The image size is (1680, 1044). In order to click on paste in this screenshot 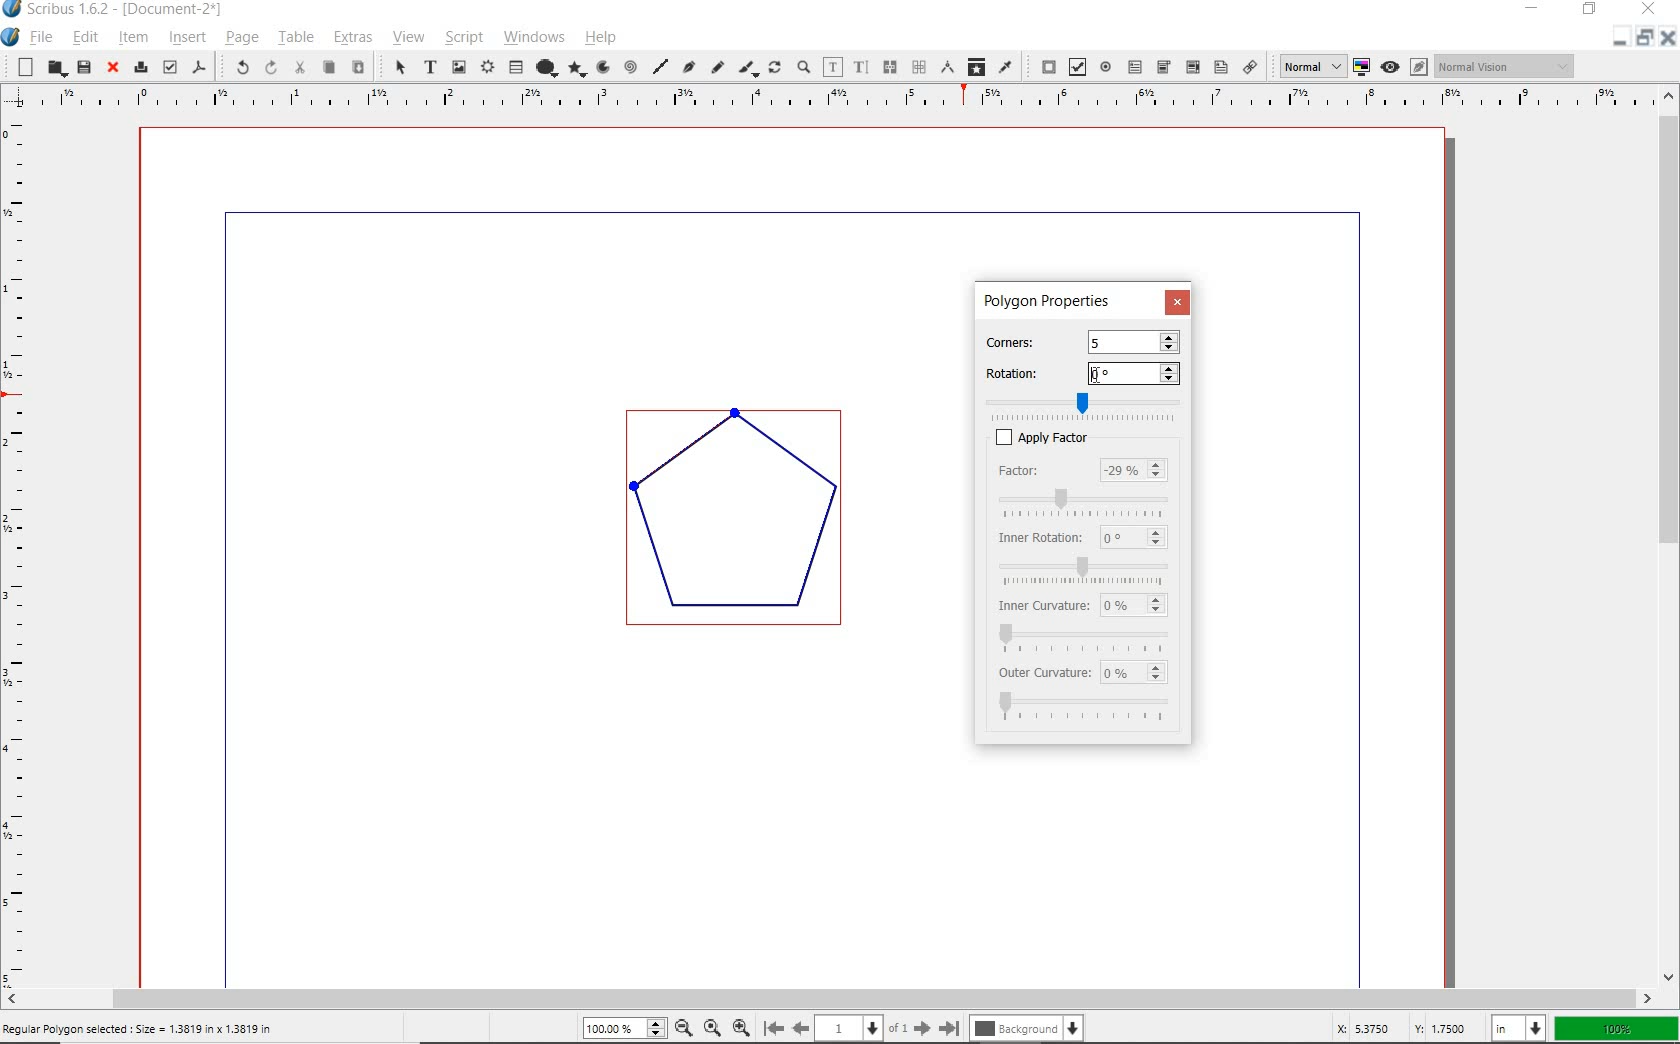, I will do `click(358, 68)`.